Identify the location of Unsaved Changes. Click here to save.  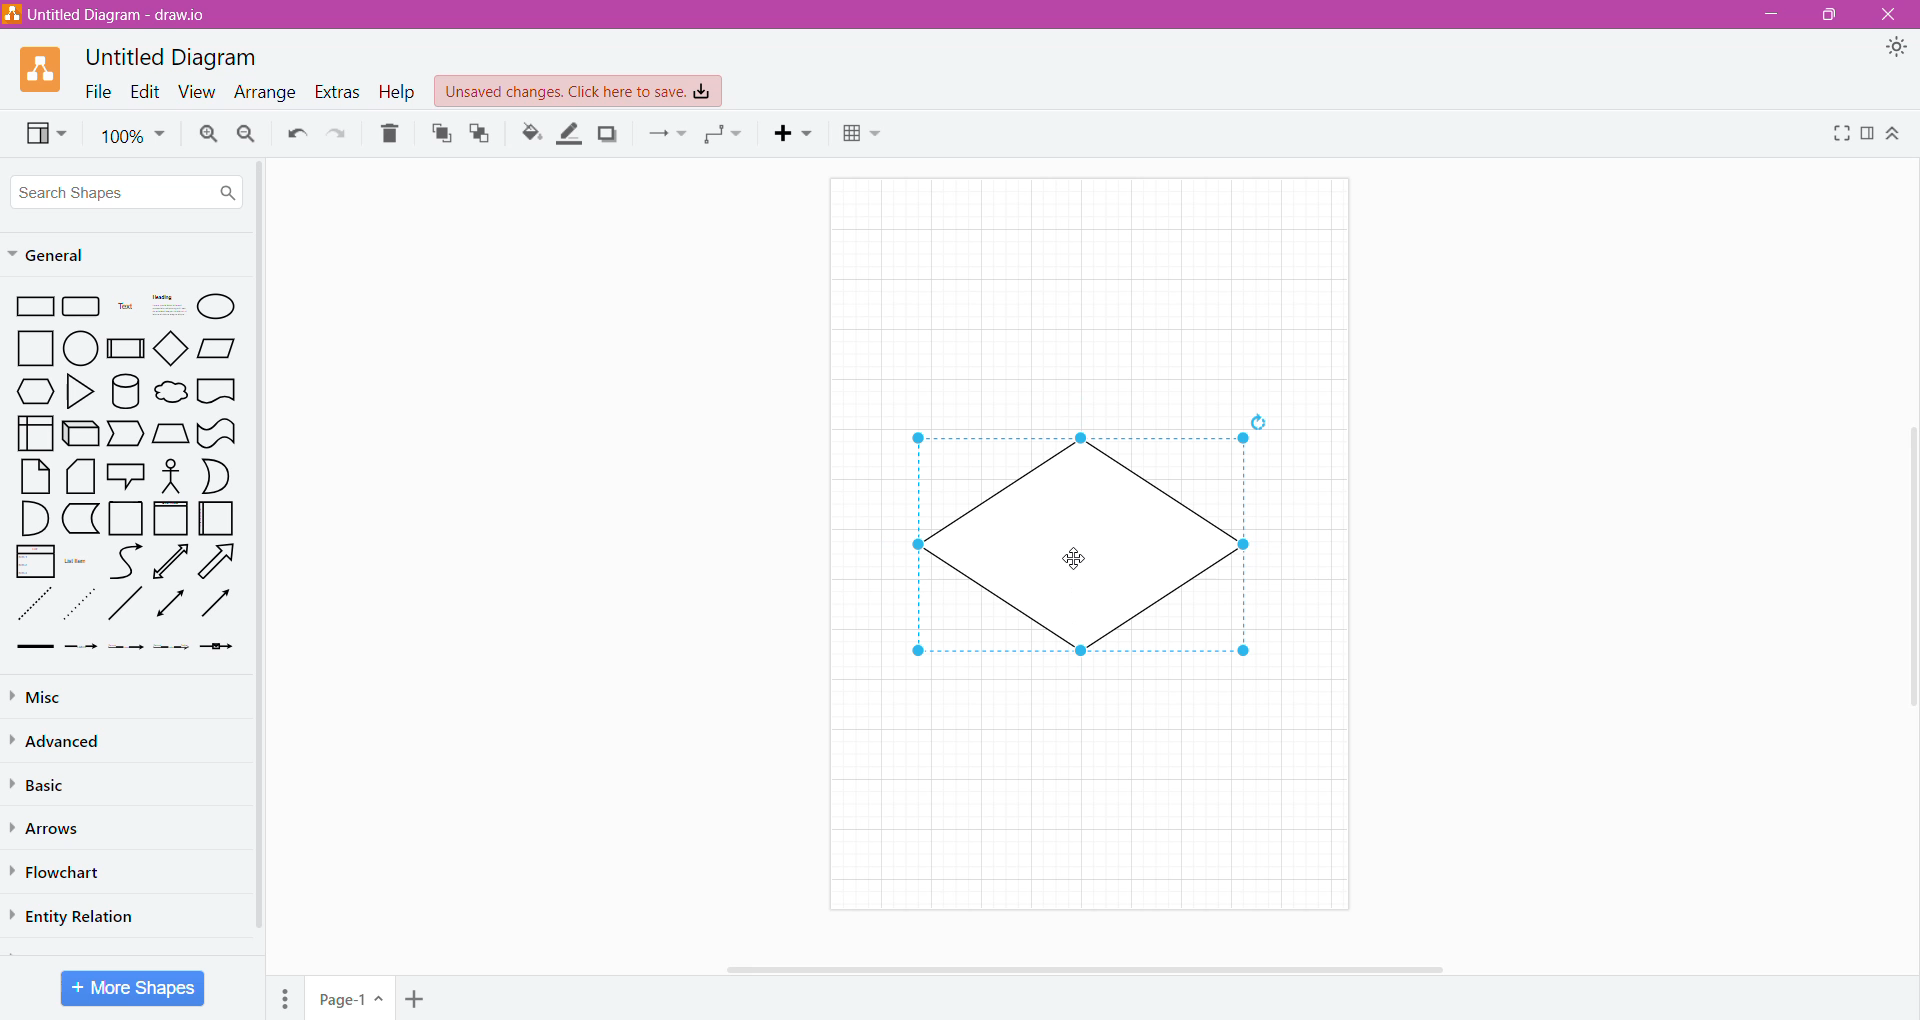
(579, 91).